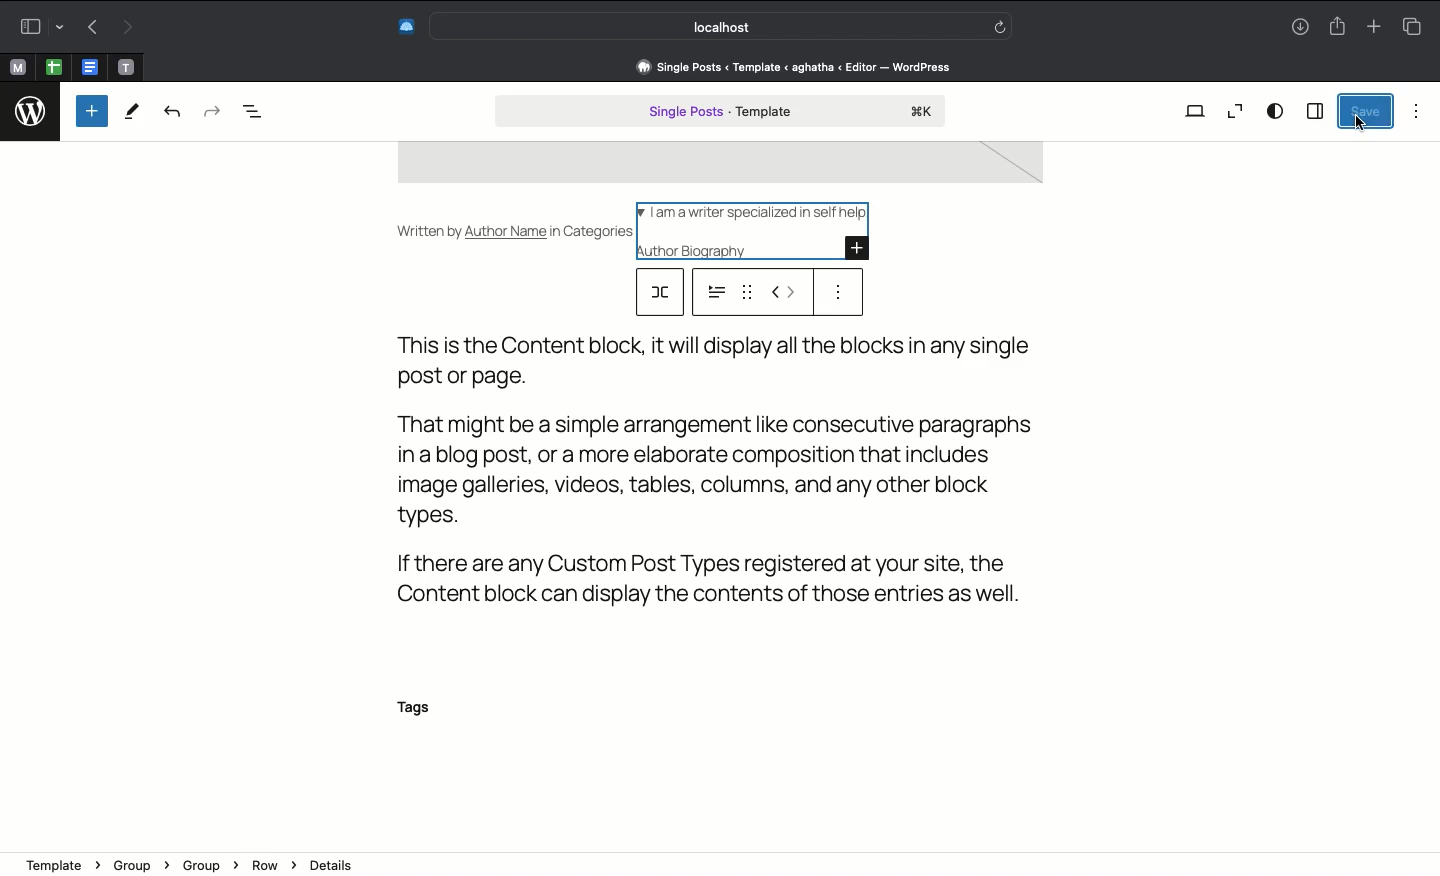 Image resolution: width=1440 pixels, height=876 pixels. I want to click on Forward, so click(129, 28).